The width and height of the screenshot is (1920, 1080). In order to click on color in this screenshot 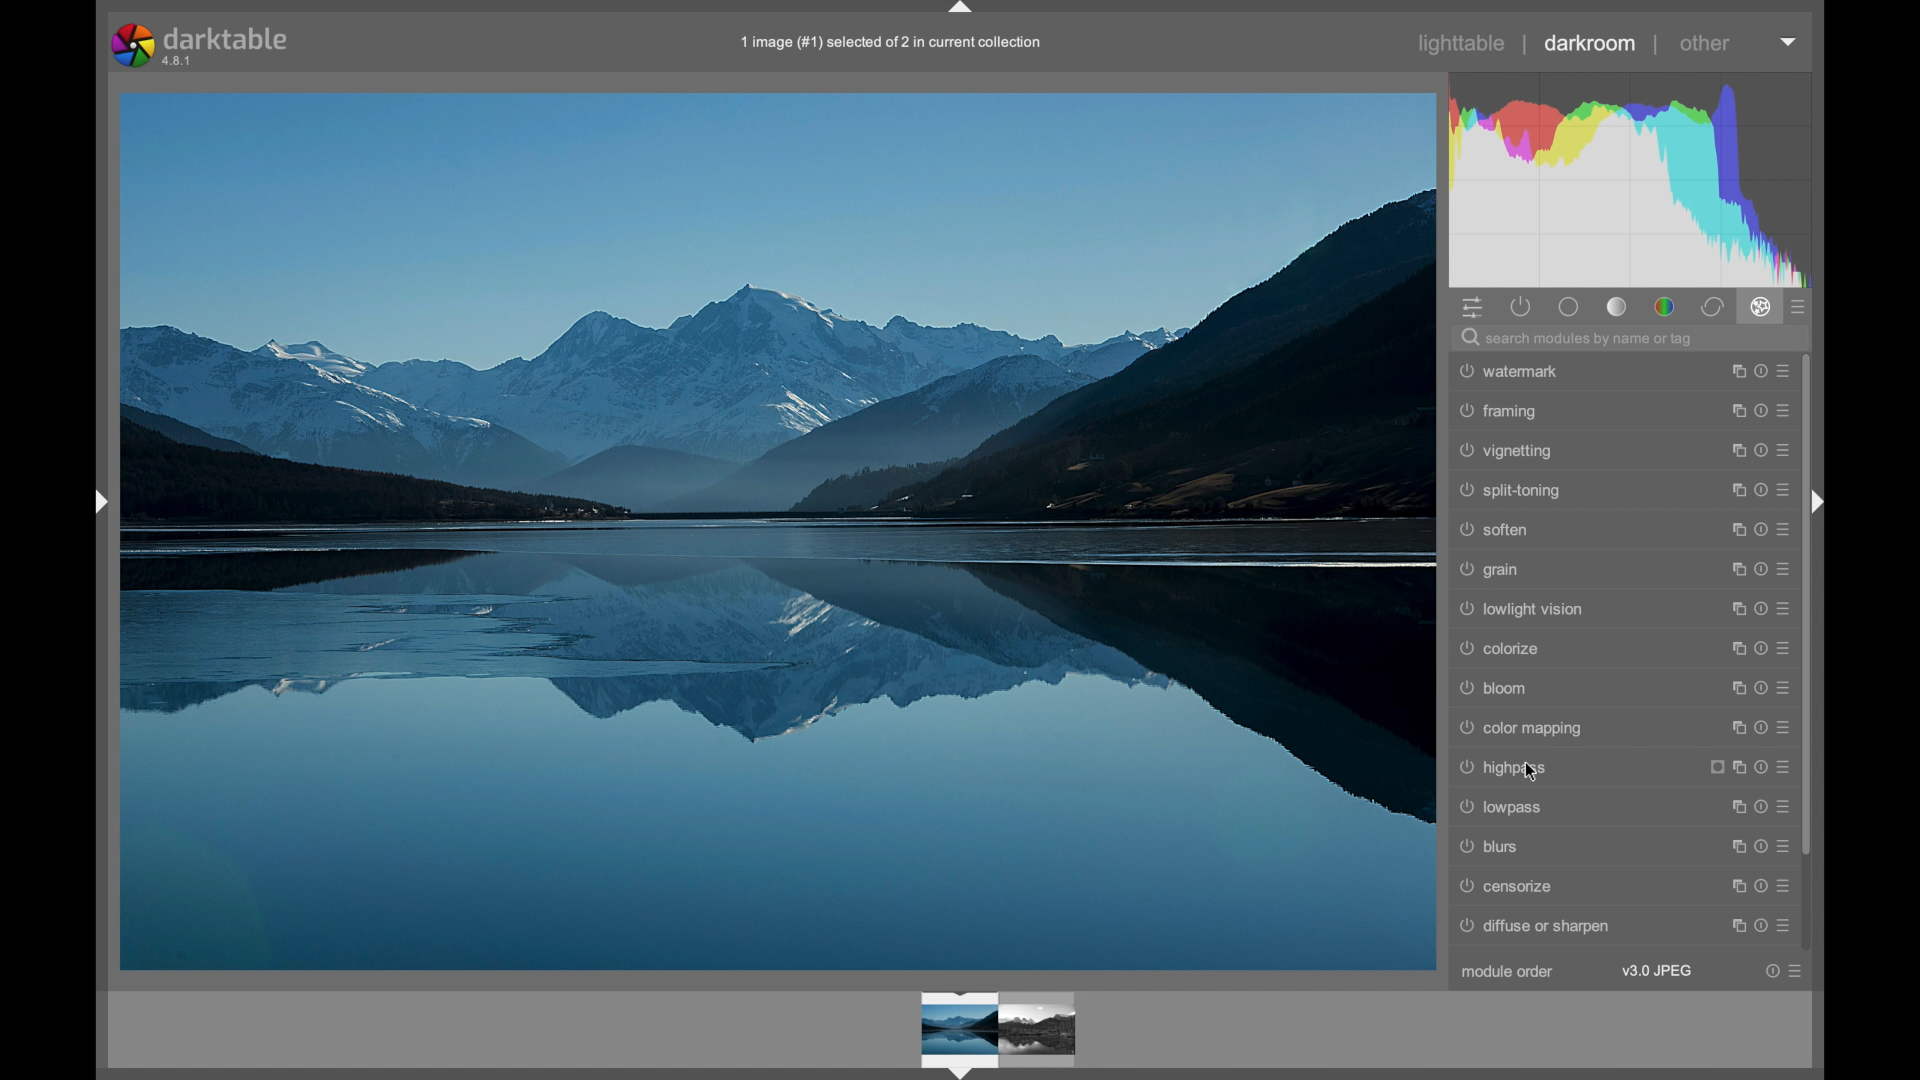, I will do `click(1666, 308)`.